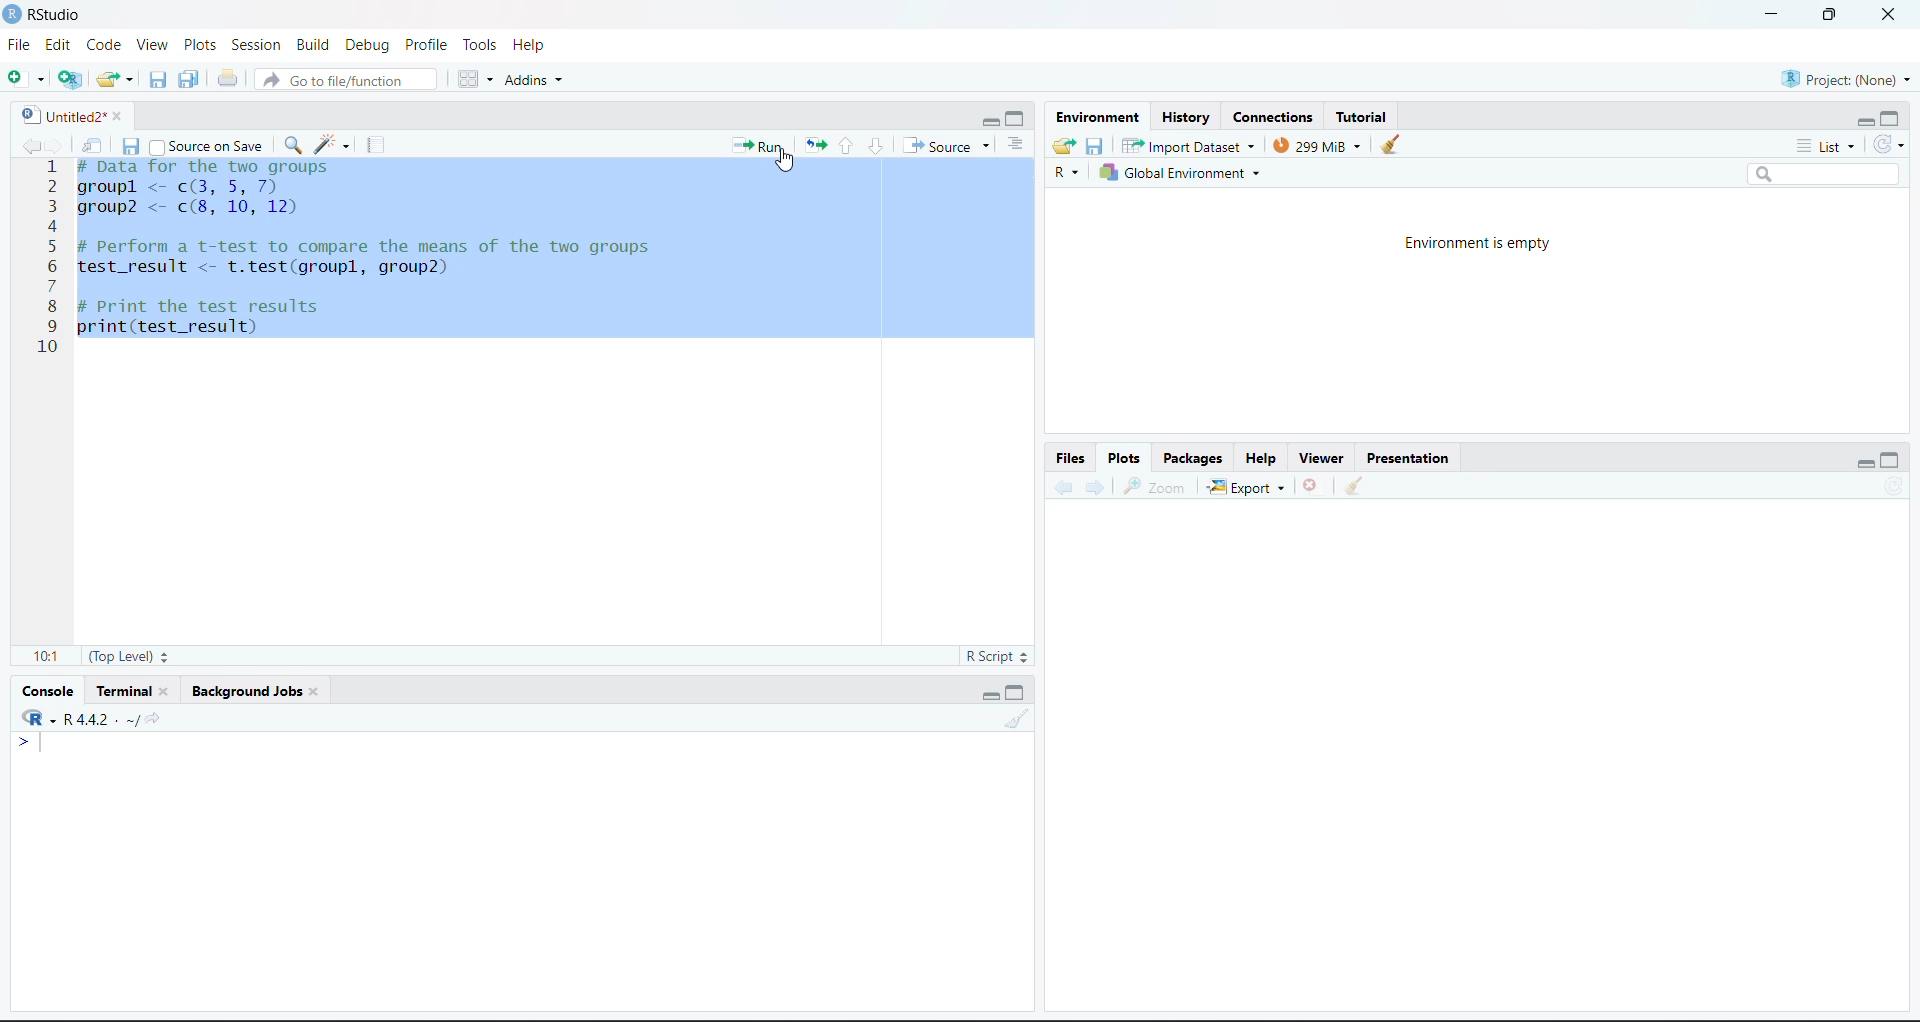 This screenshot has height=1022, width=1920. I want to click on source, so click(948, 146).